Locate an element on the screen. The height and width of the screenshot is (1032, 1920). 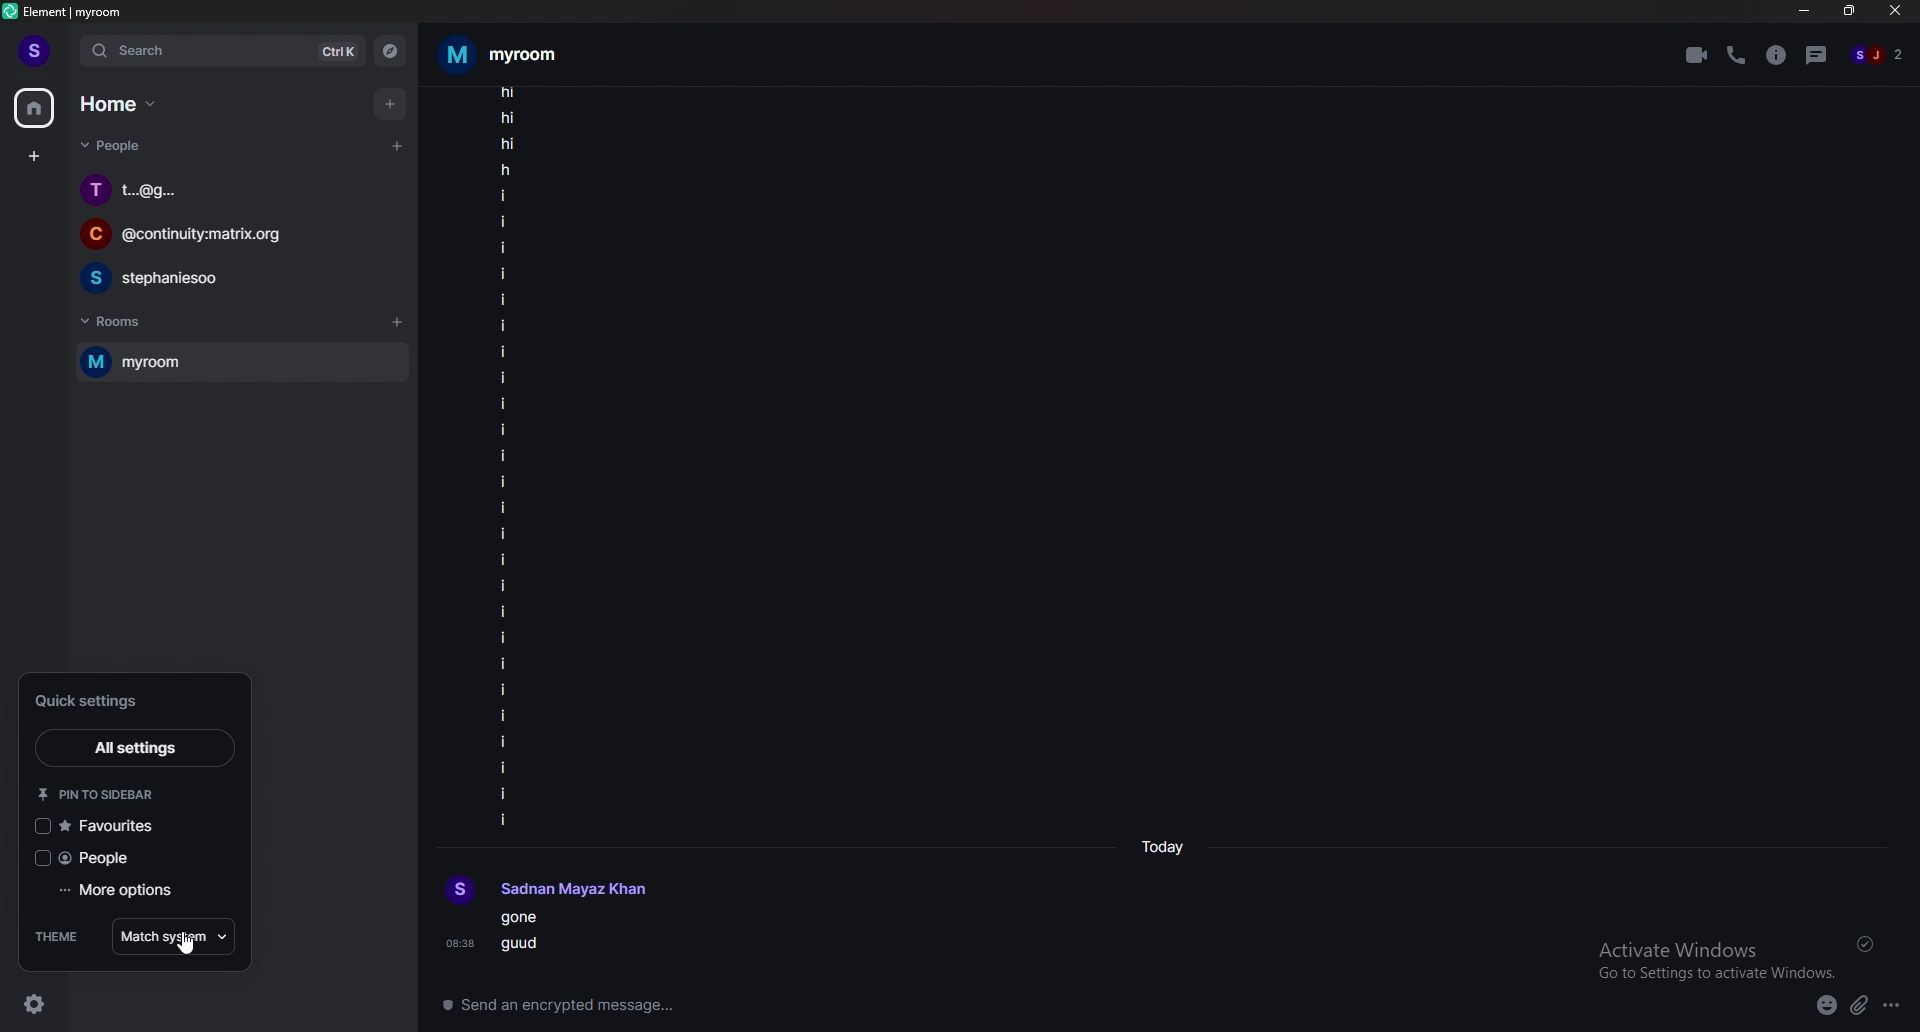
people is located at coordinates (1876, 54).